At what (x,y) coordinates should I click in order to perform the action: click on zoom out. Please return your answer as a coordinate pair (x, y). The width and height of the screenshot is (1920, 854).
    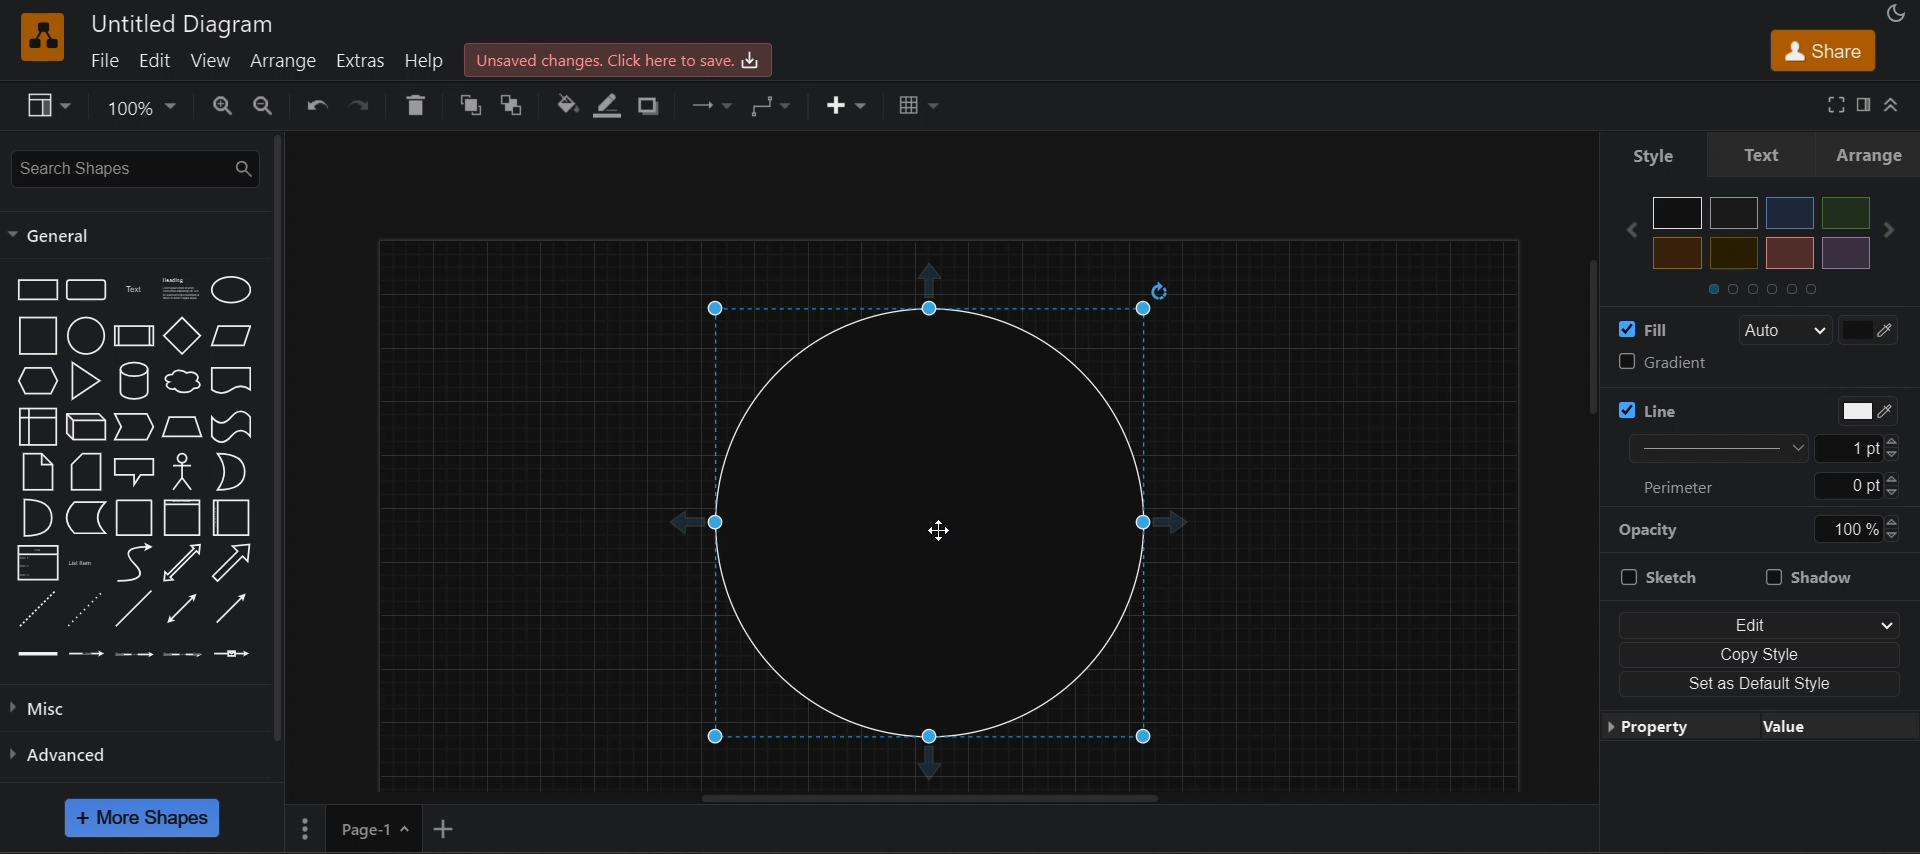
    Looking at the image, I should click on (264, 106).